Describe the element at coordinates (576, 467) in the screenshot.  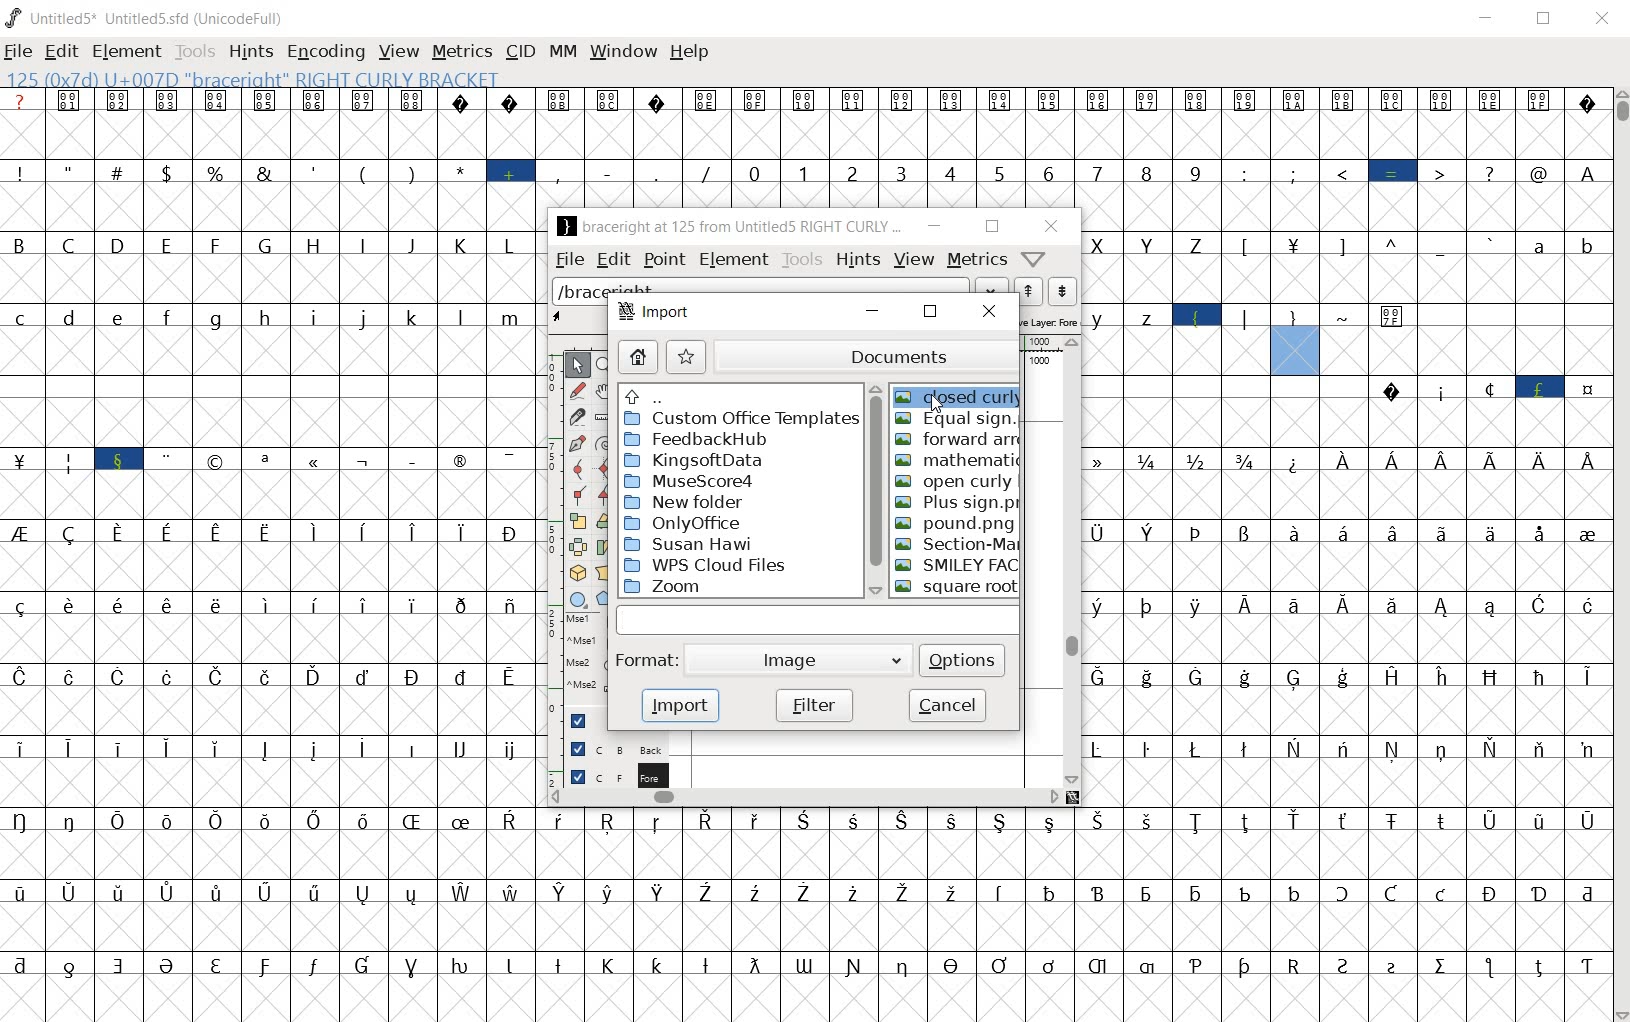
I see `add a curve point always either horizontal or vertical` at that location.